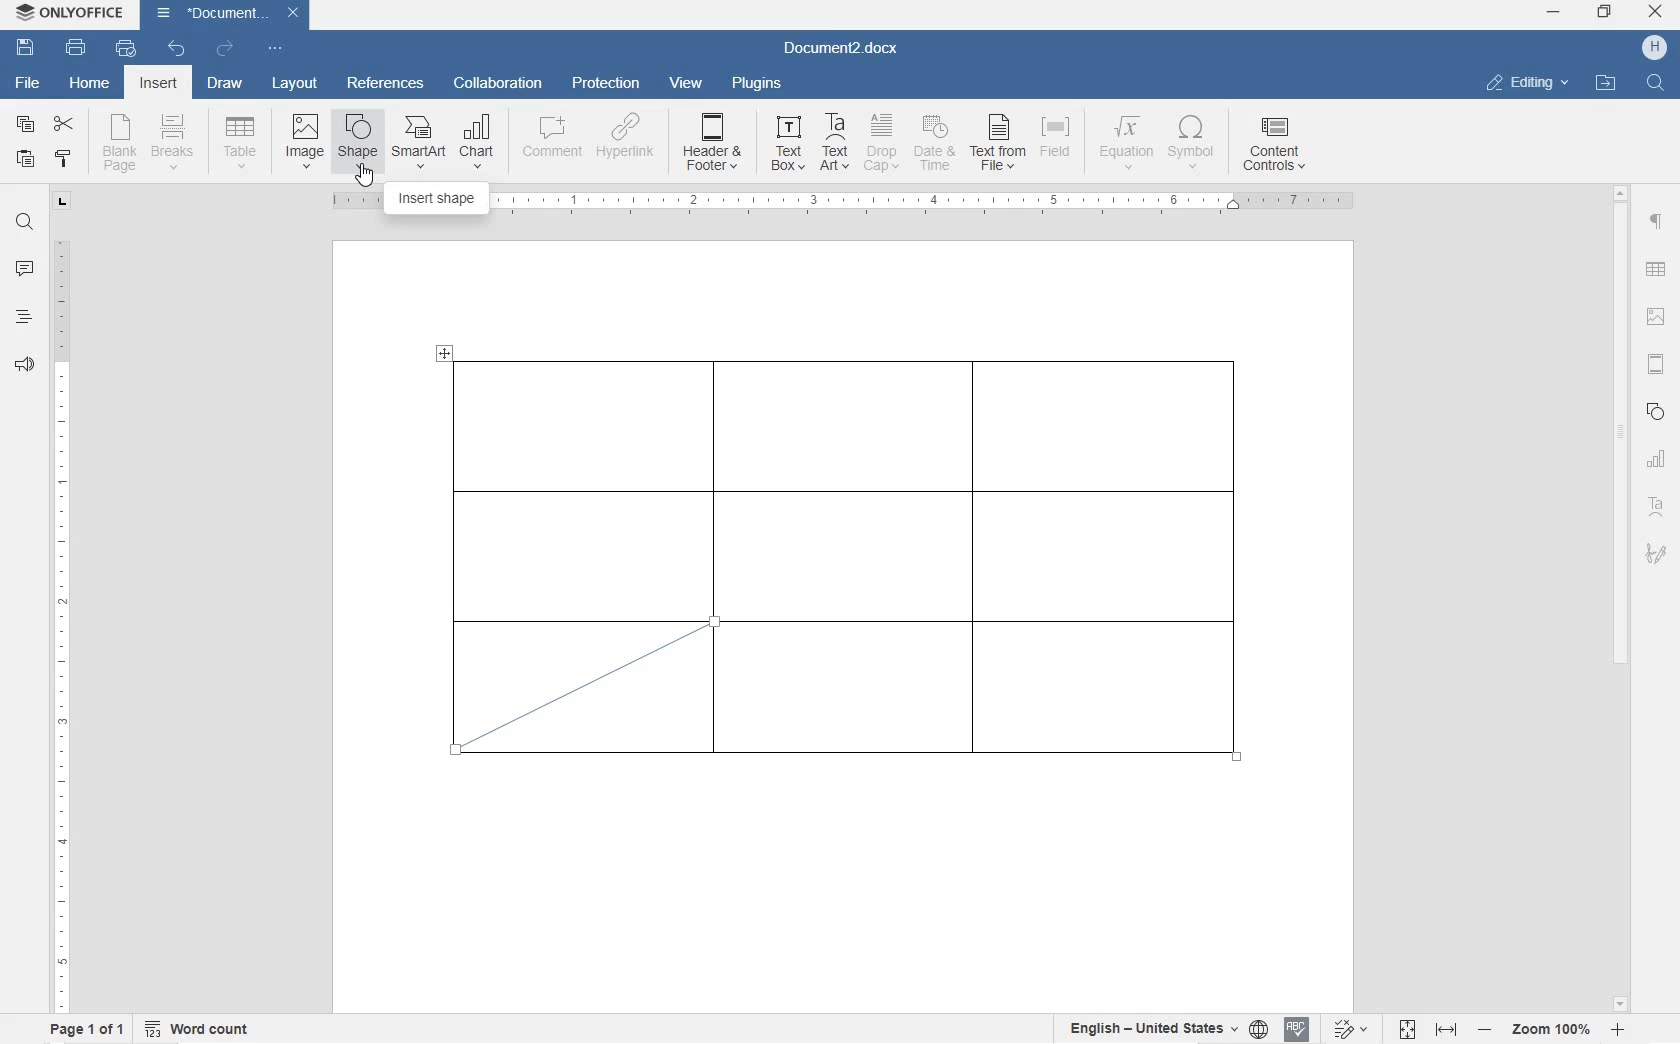  Describe the element at coordinates (478, 140) in the screenshot. I see `CHART` at that location.